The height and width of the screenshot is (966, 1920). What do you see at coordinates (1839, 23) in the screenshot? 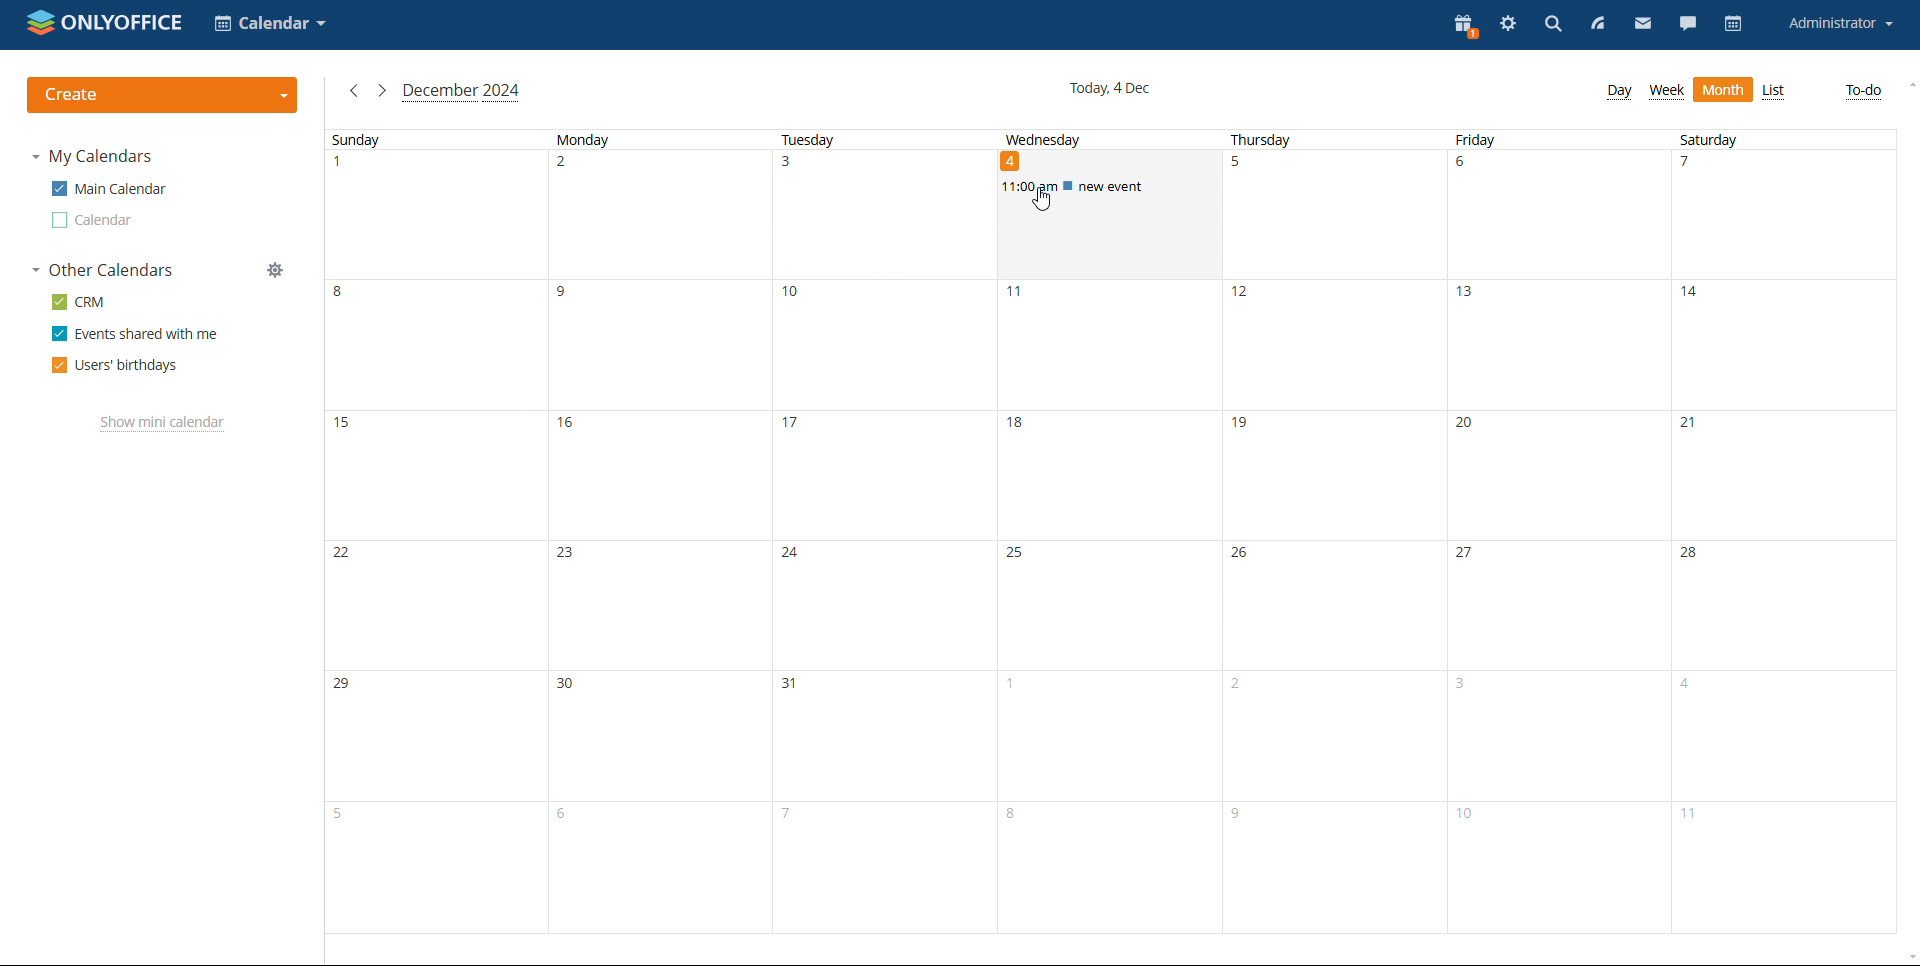
I see `account` at bounding box center [1839, 23].